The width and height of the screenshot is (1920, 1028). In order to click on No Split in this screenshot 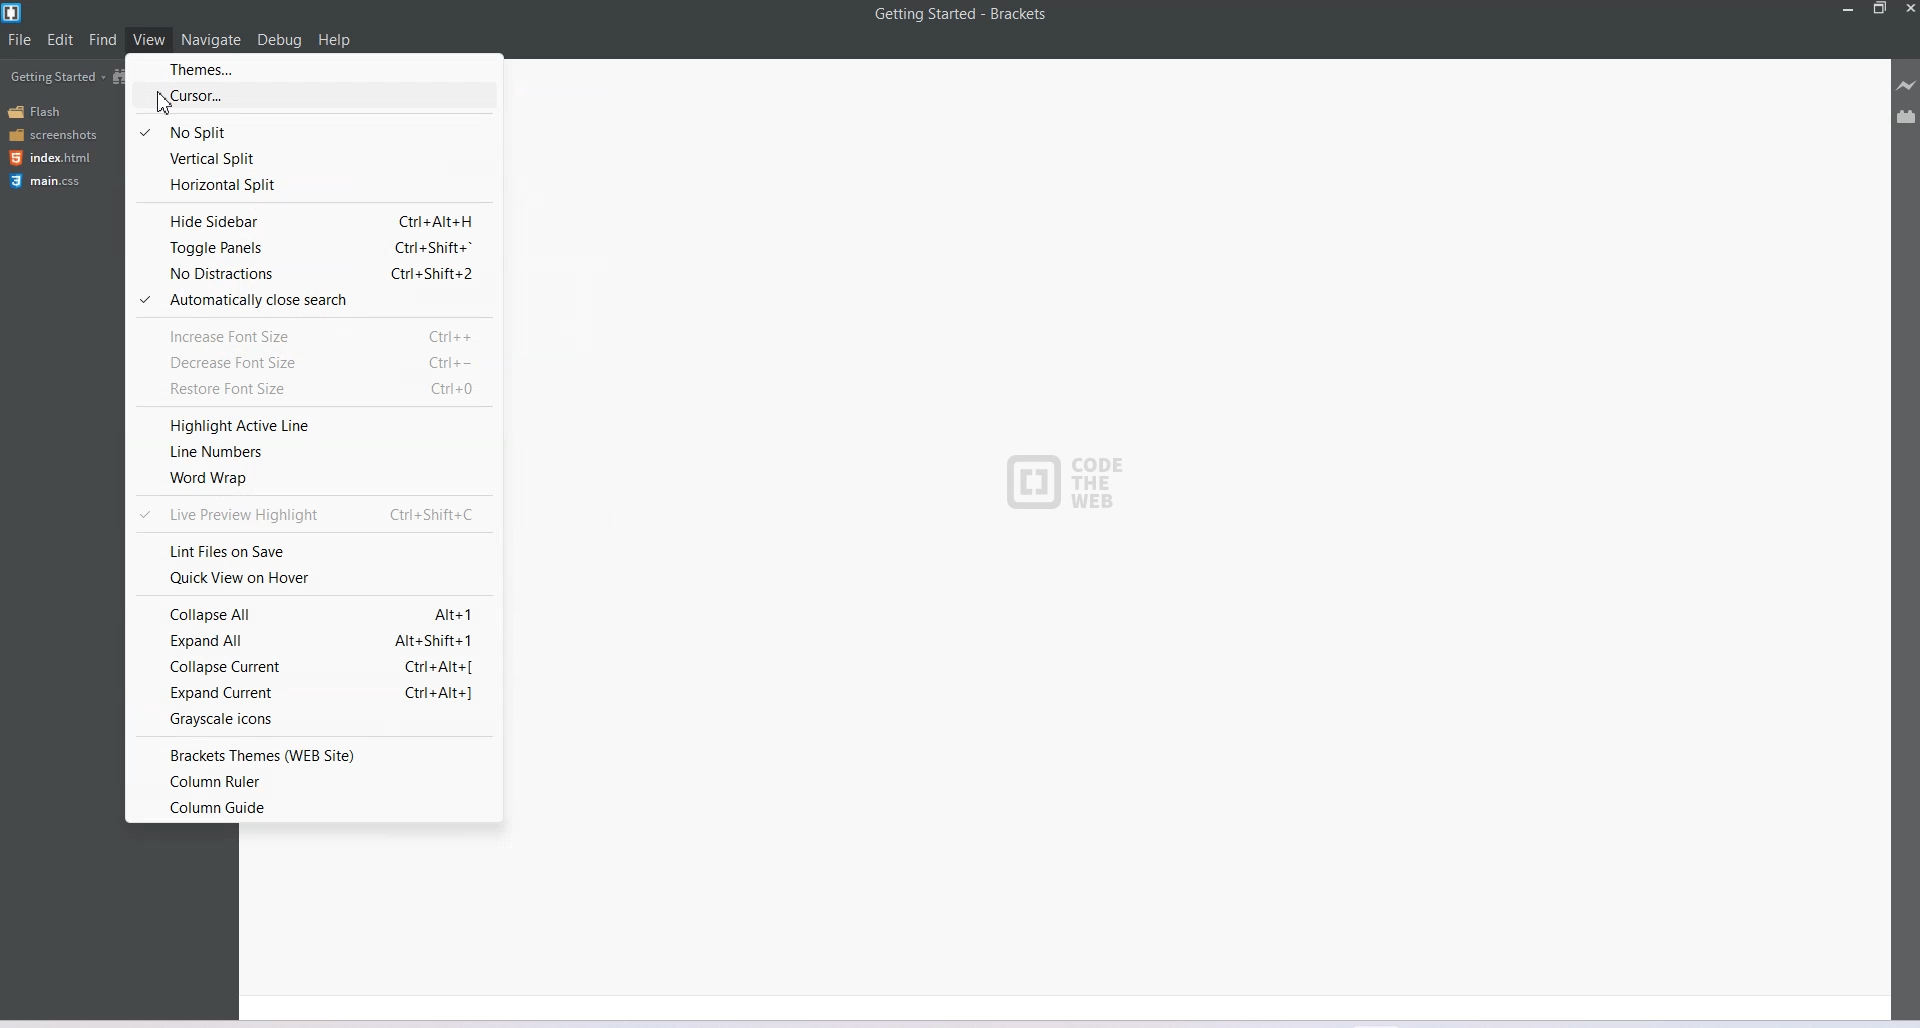, I will do `click(311, 130)`.